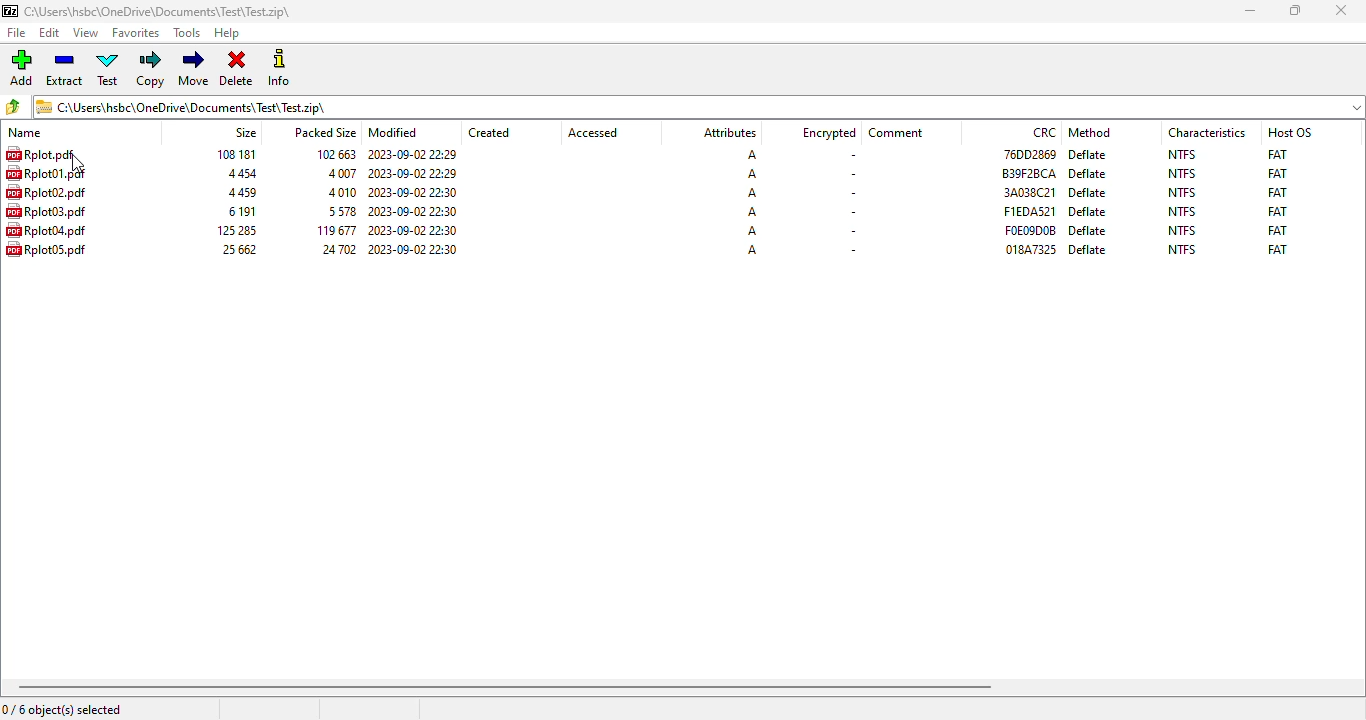 This screenshot has width=1366, height=720. I want to click on delete, so click(236, 69).